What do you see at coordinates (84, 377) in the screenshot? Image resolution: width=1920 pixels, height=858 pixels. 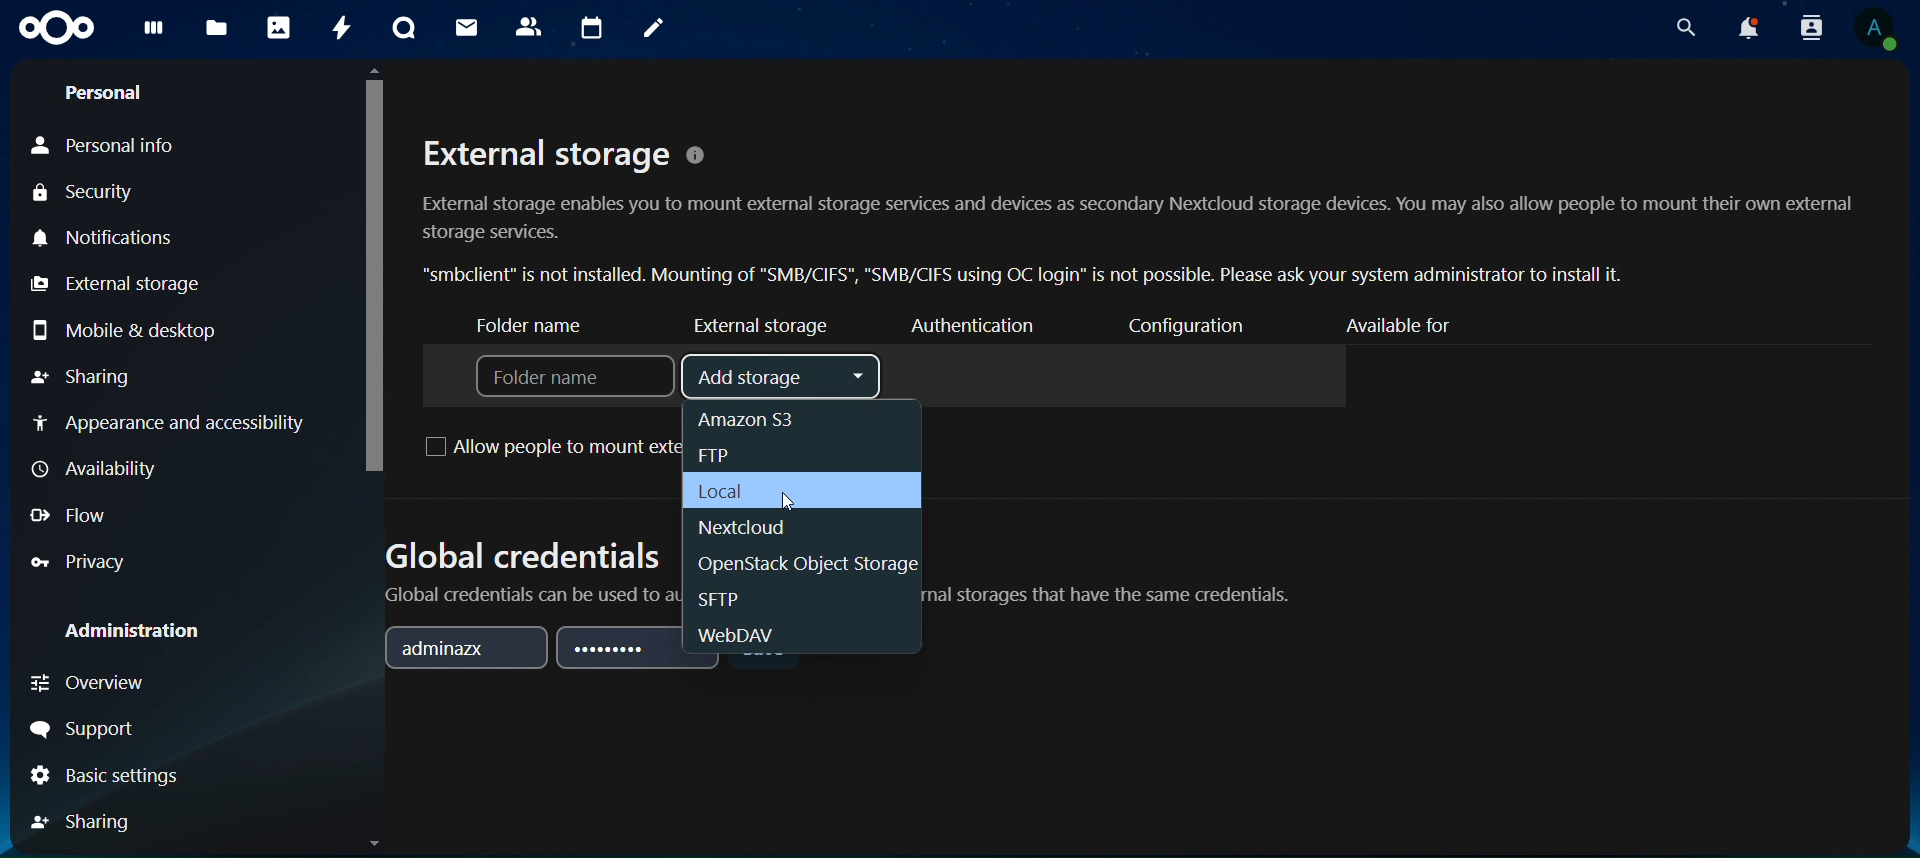 I see `sharing` at bounding box center [84, 377].